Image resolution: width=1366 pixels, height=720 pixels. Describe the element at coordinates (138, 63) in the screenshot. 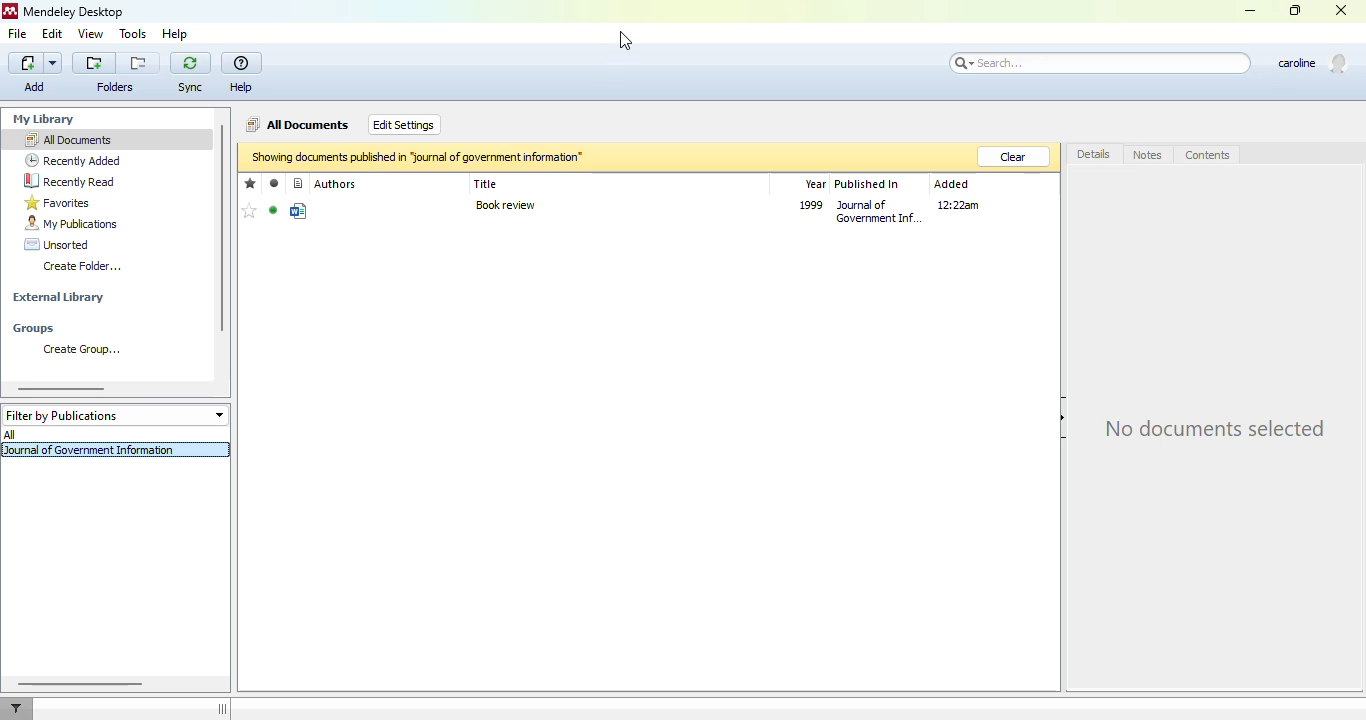

I see `Remove folder` at that location.